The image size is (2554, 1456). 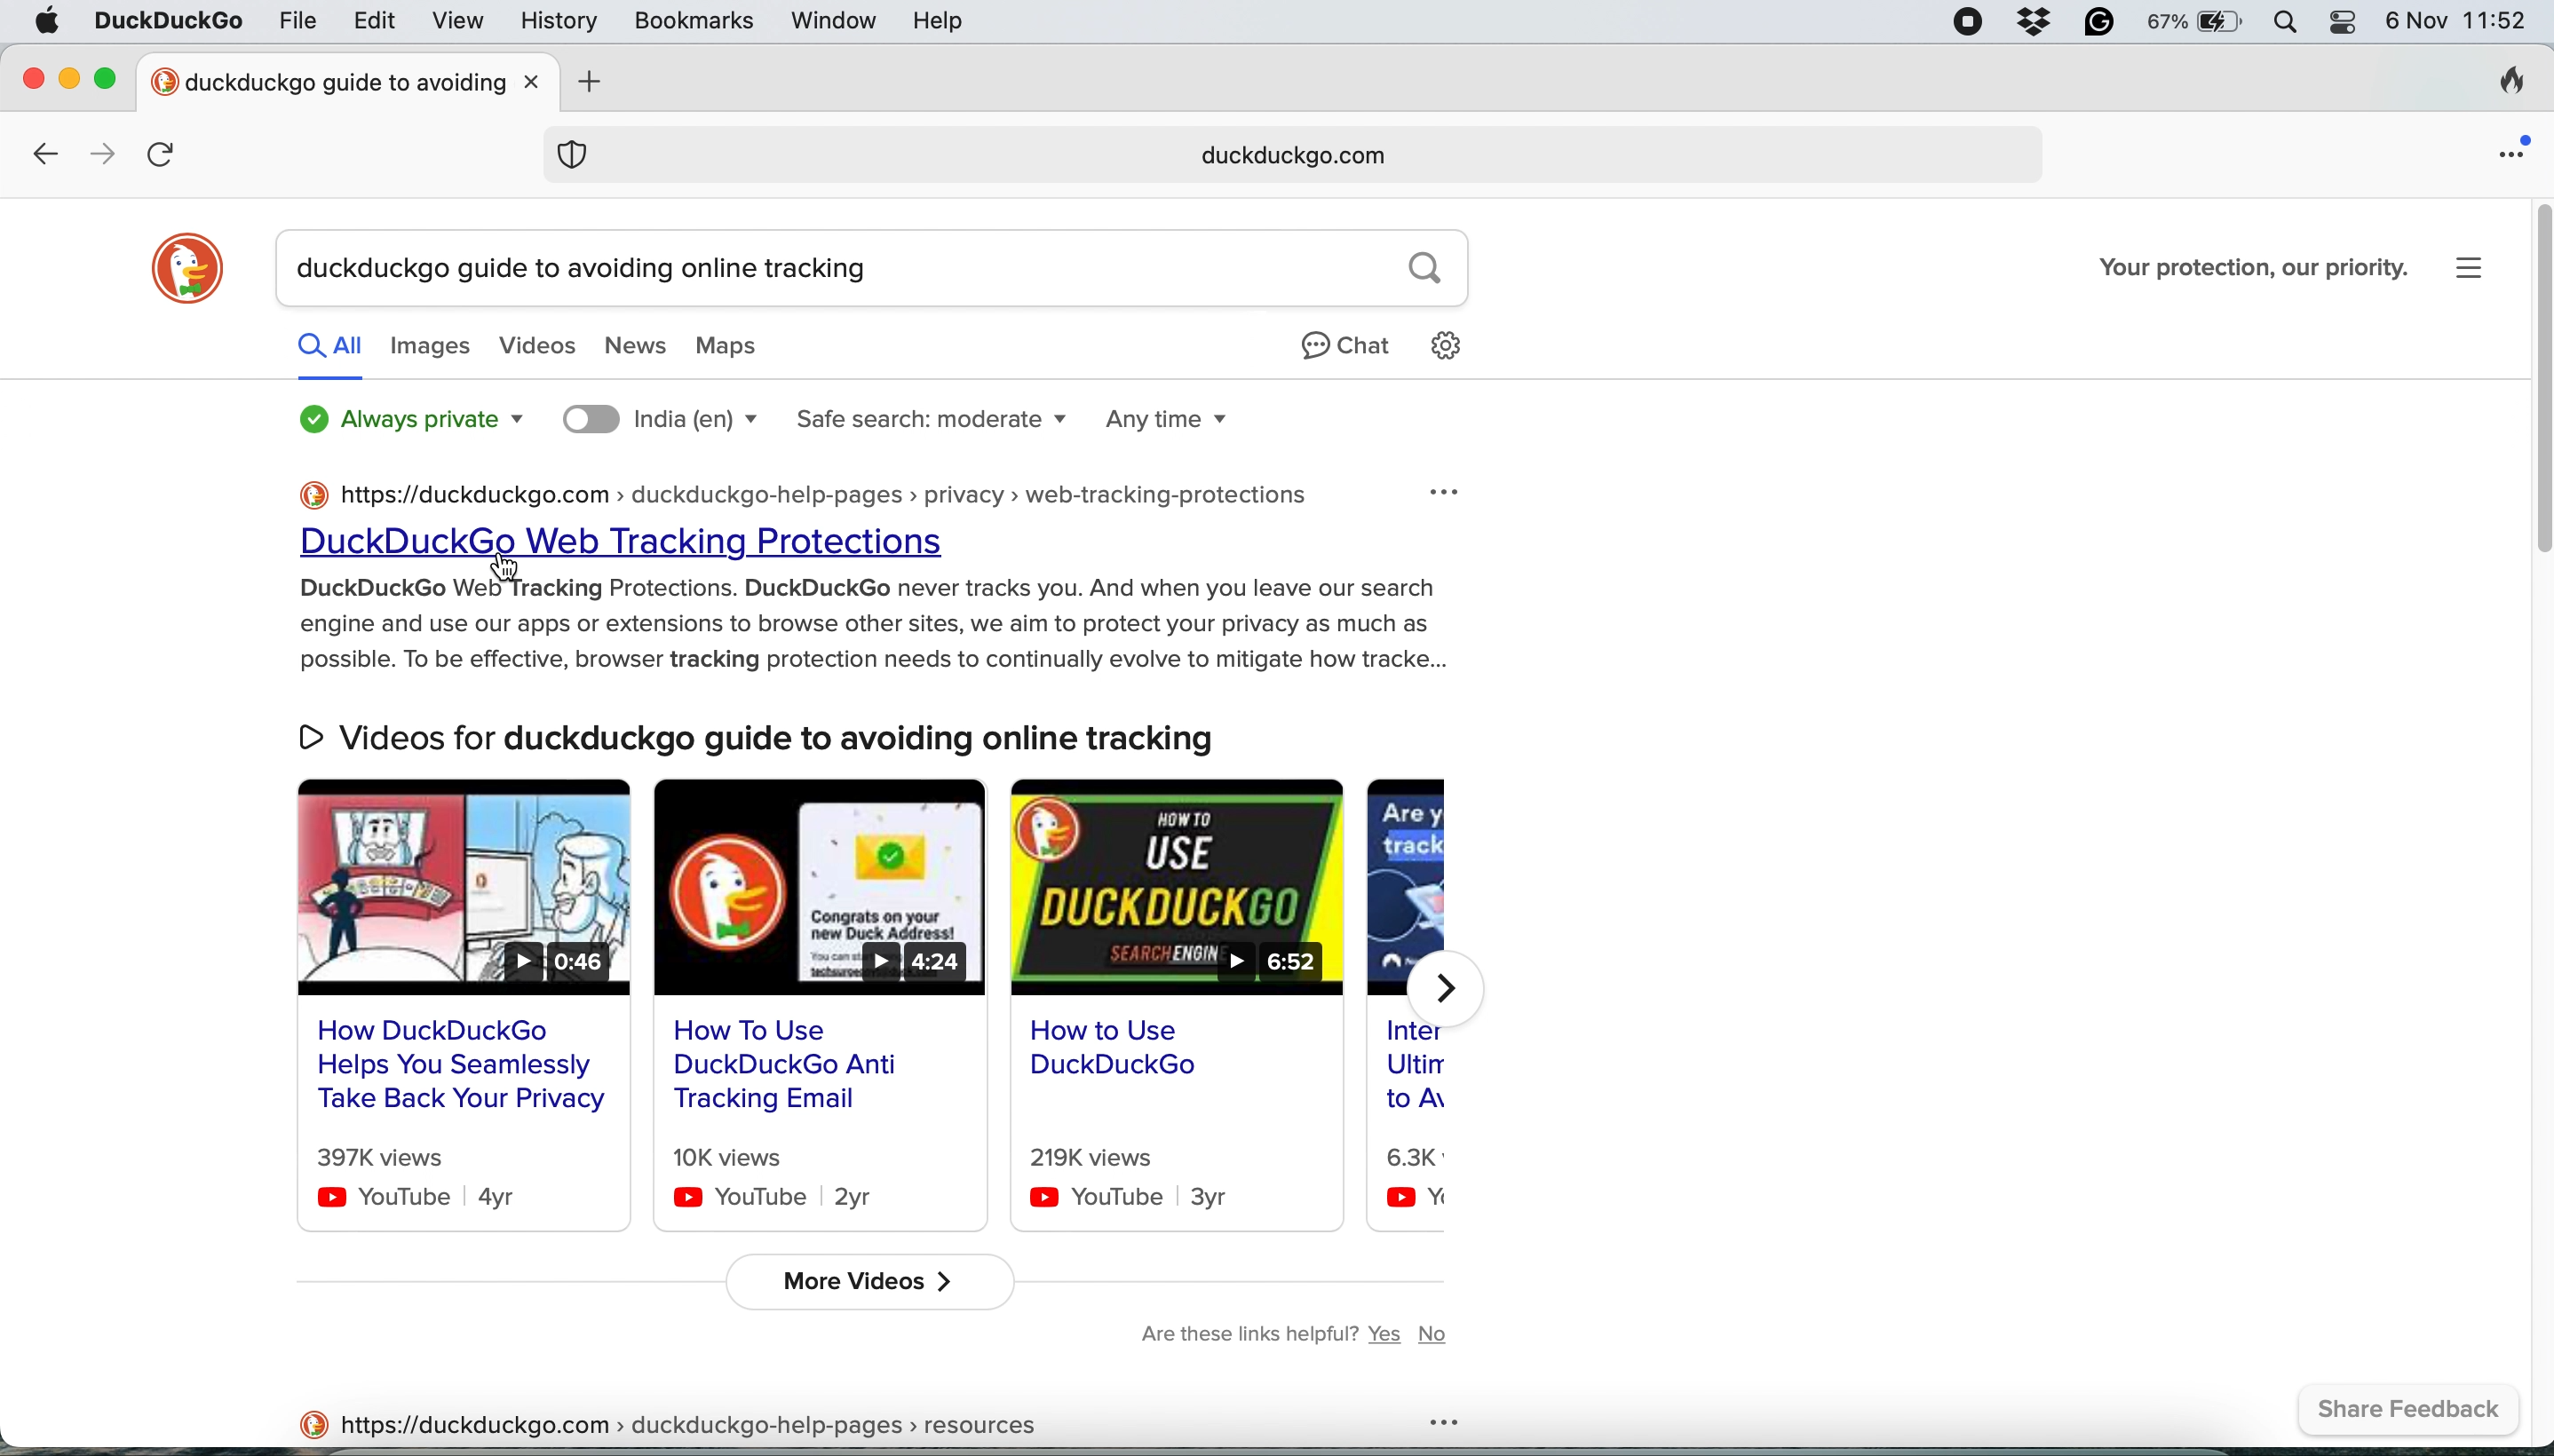 What do you see at coordinates (2101, 24) in the screenshot?
I see `grammarly` at bounding box center [2101, 24].